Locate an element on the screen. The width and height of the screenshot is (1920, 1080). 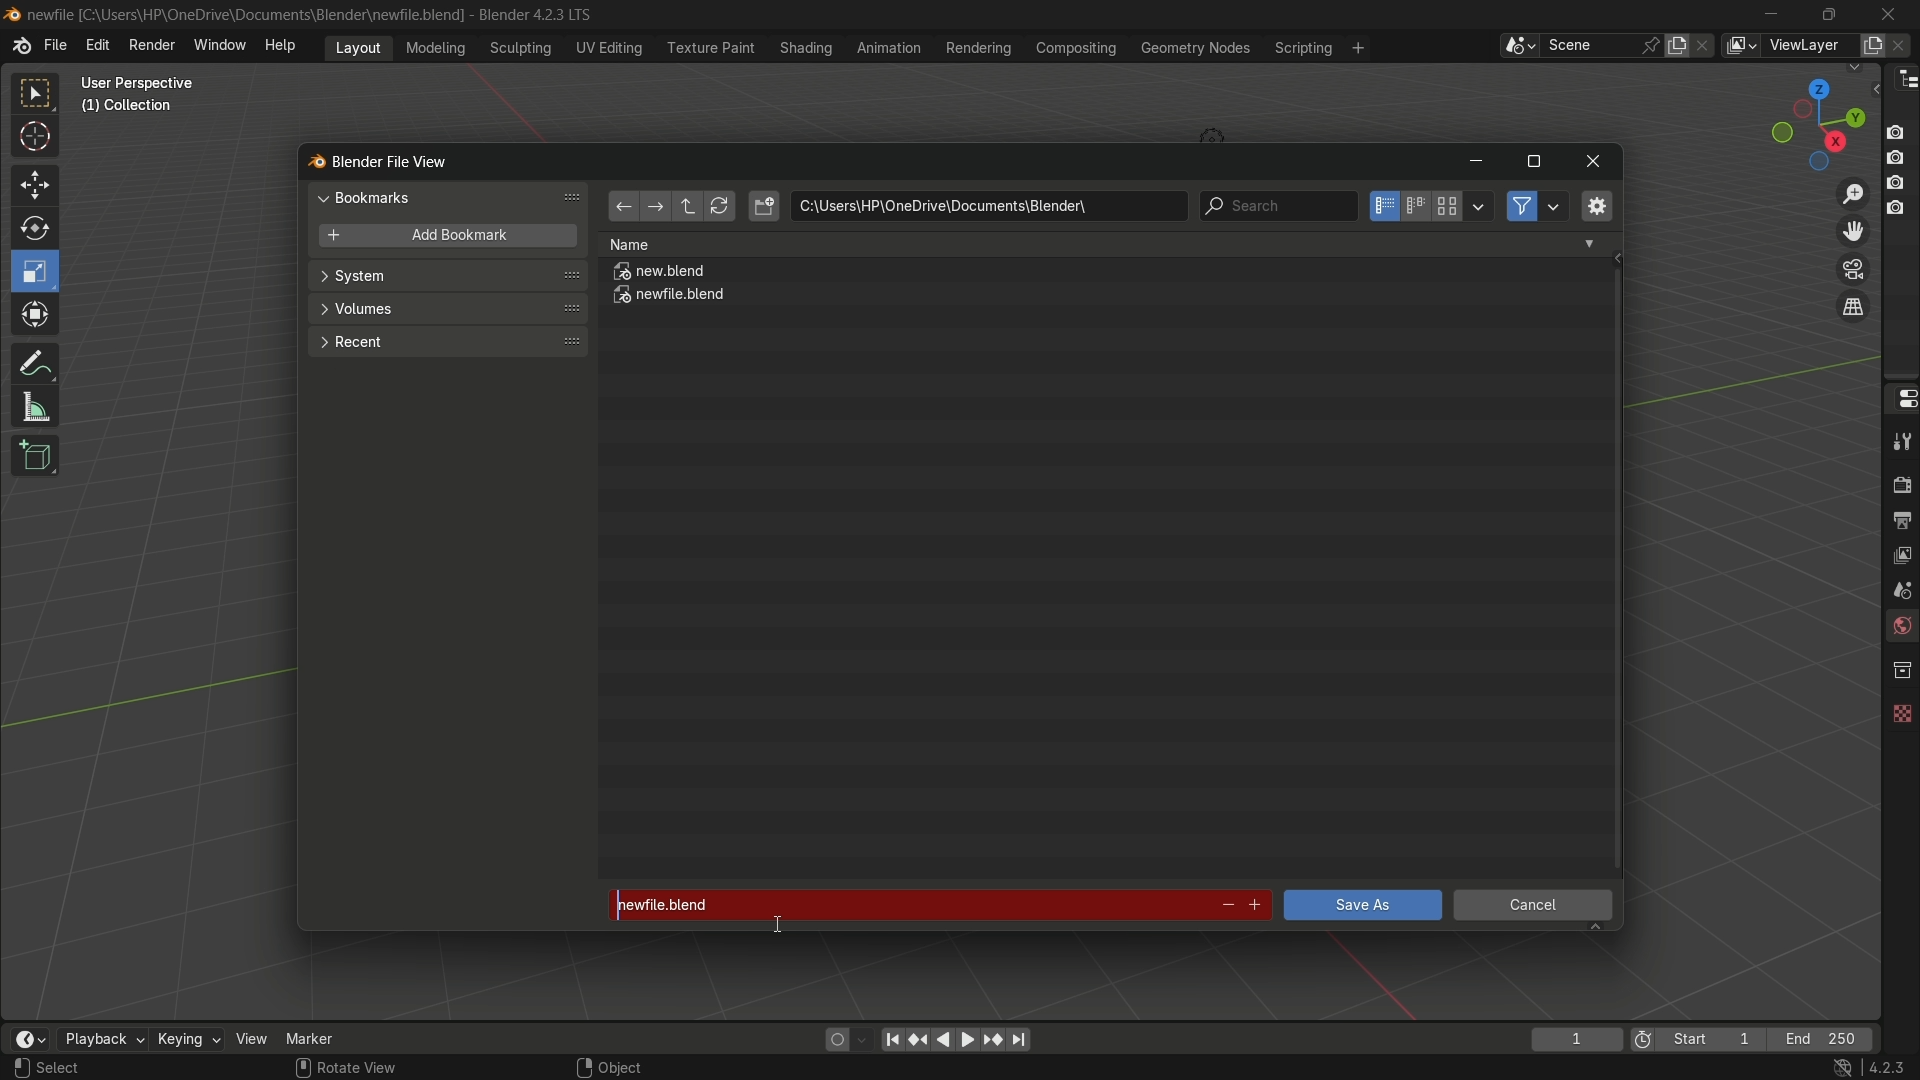
texture paint menu is located at coordinates (709, 46).